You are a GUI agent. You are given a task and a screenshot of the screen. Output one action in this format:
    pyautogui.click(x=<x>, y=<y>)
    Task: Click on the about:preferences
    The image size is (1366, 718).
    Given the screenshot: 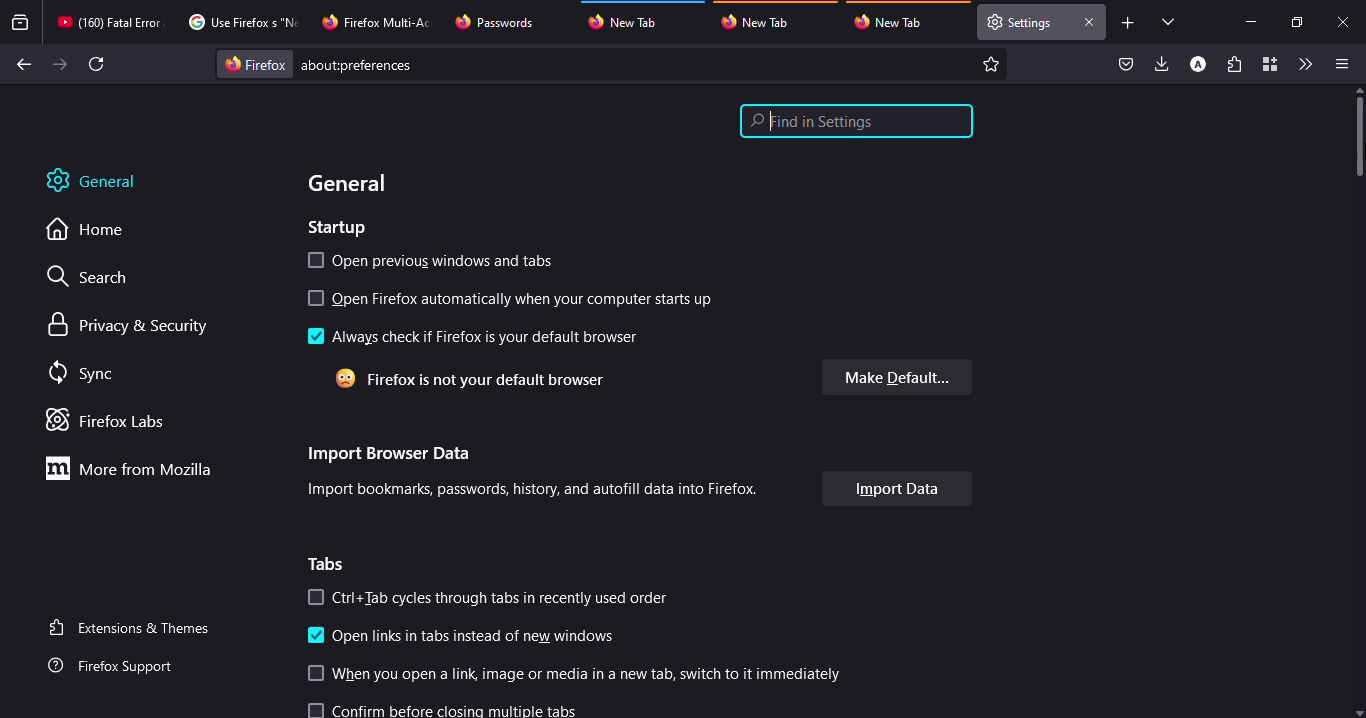 What is the action you would take?
    pyautogui.click(x=614, y=64)
    